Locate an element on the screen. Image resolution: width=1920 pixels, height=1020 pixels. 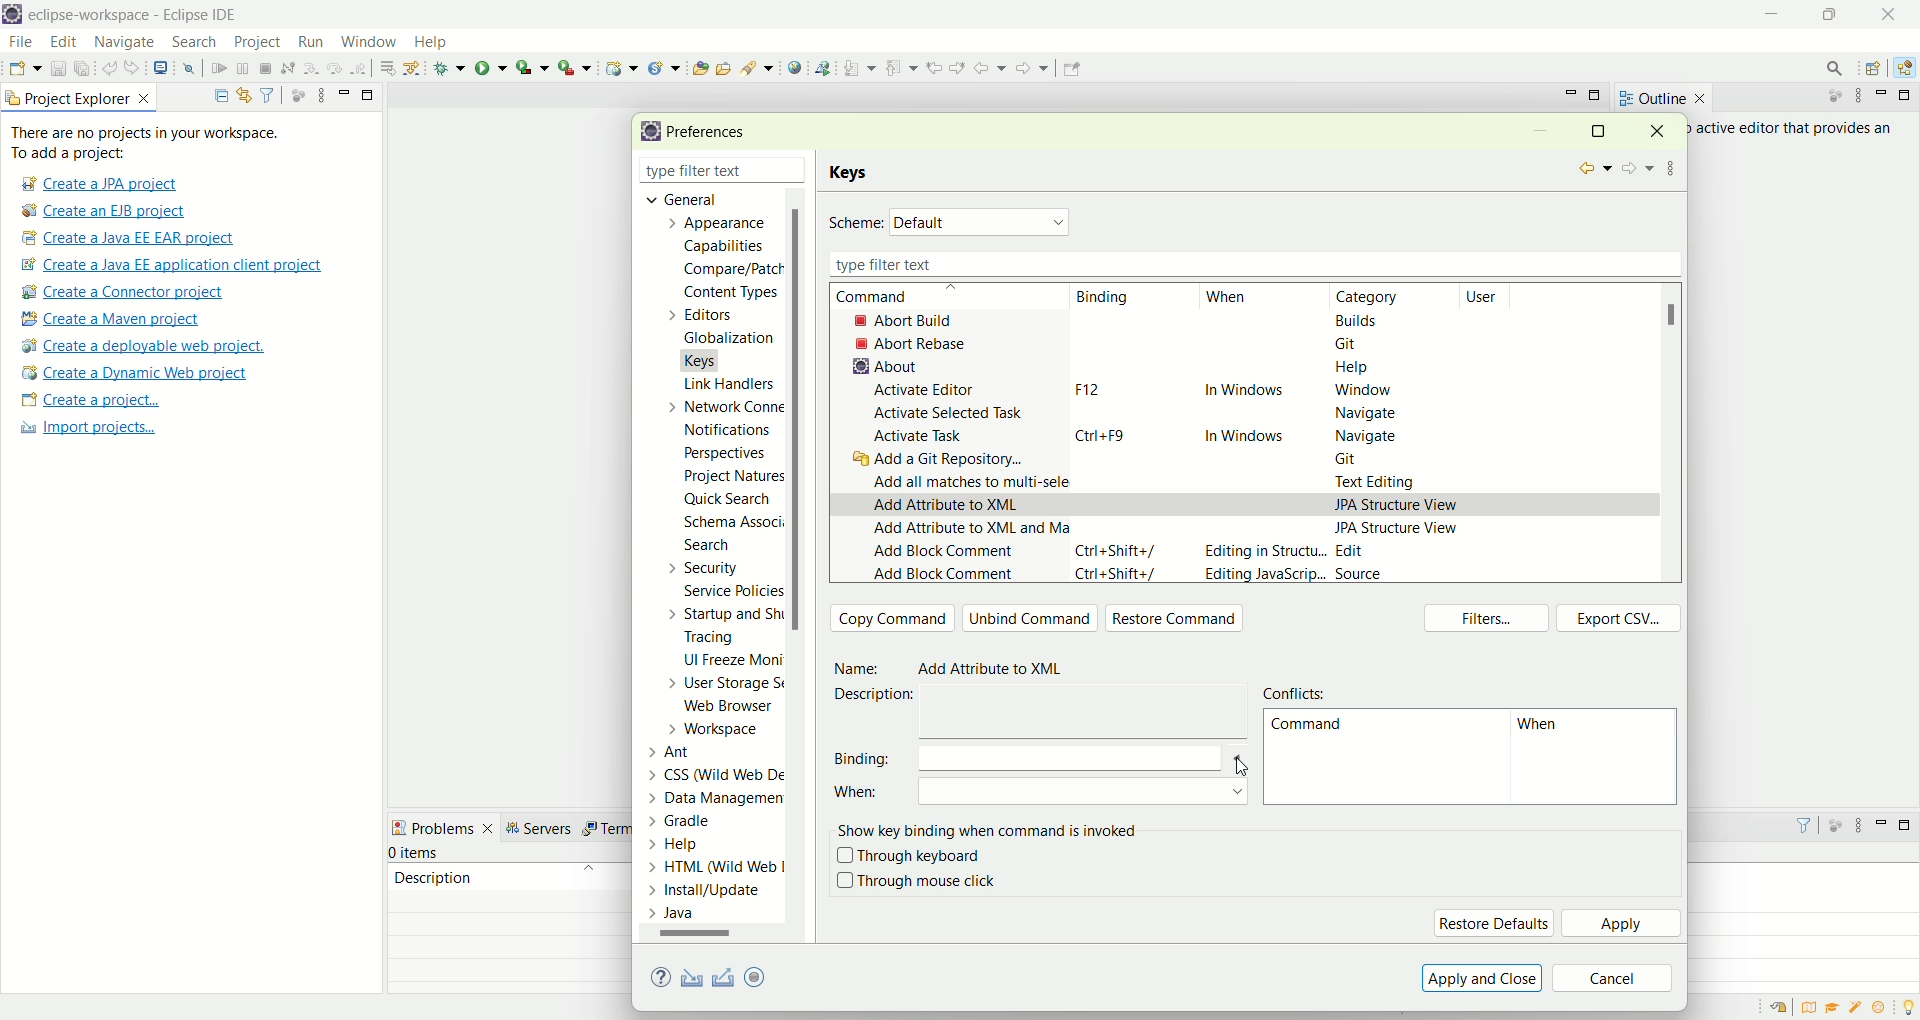
F12 is located at coordinates (1084, 389).